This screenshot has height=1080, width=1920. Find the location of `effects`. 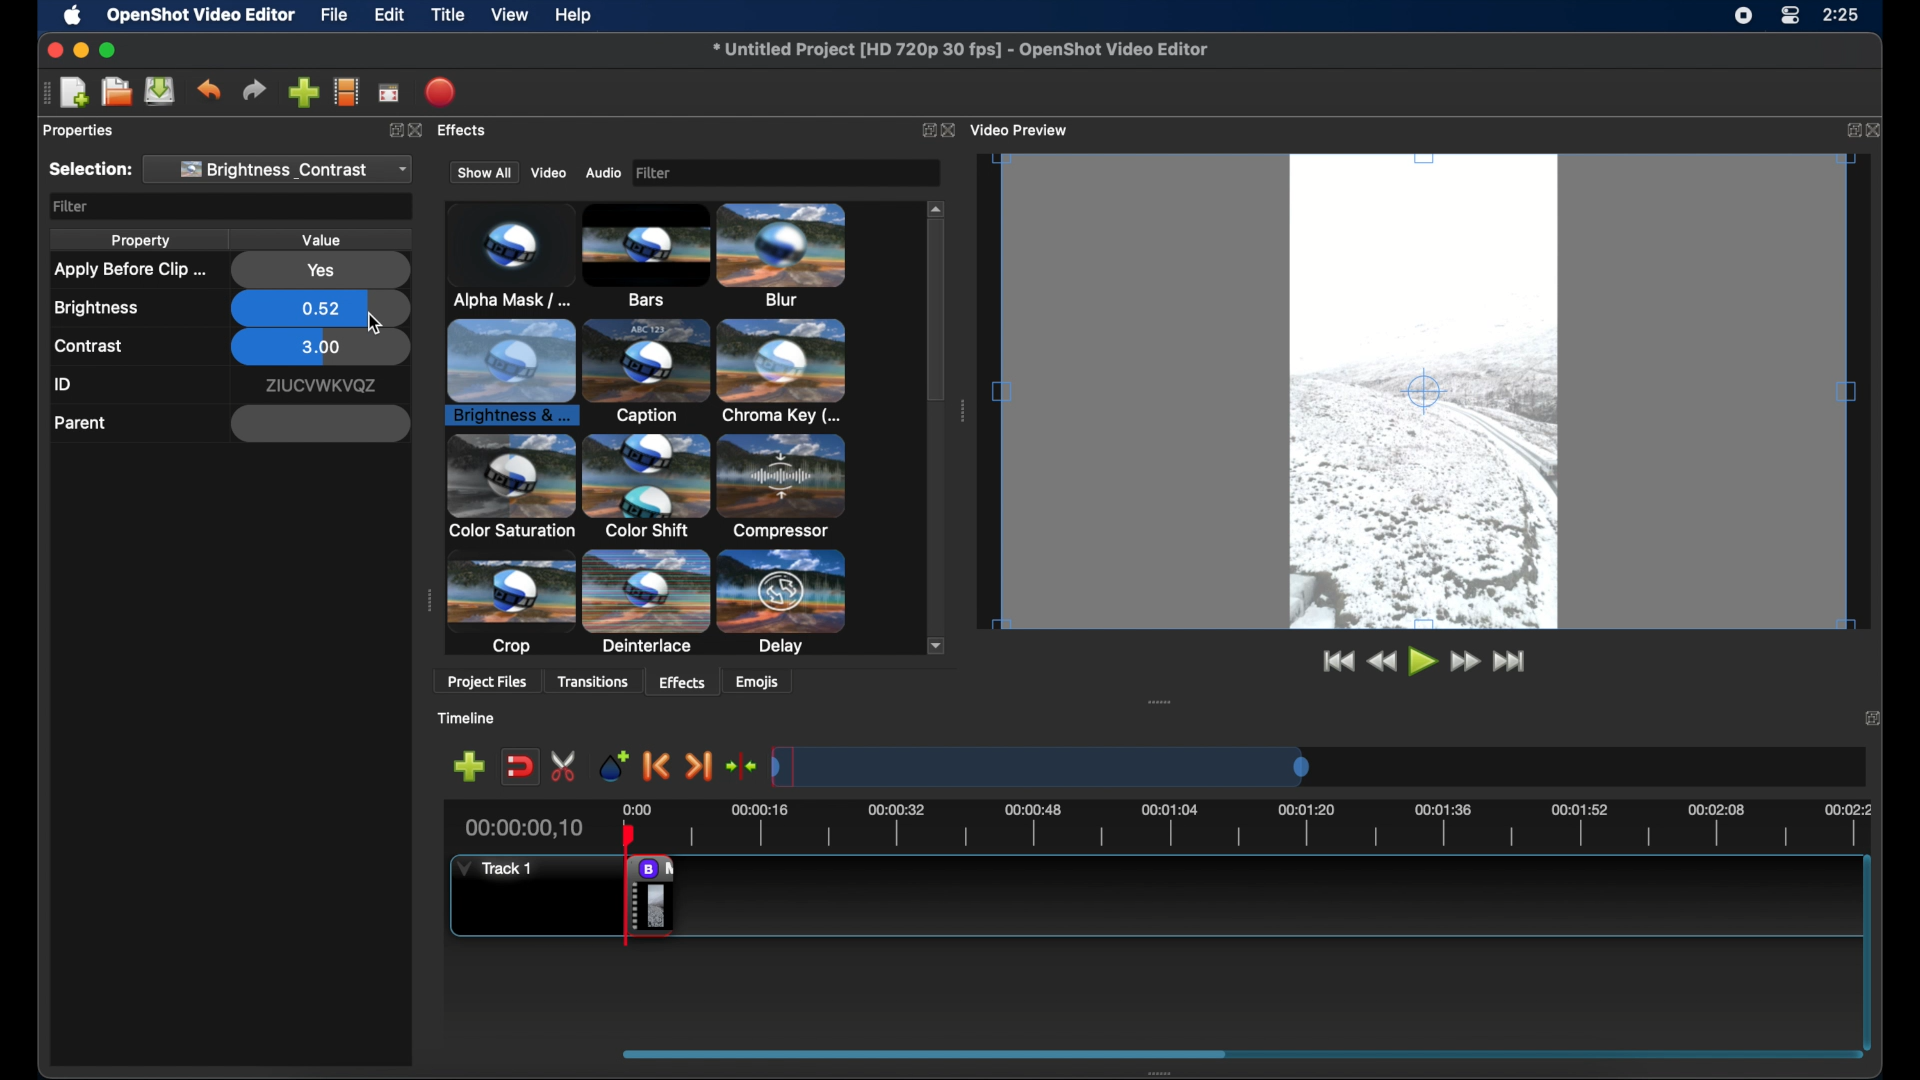

effects is located at coordinates (469, 133).